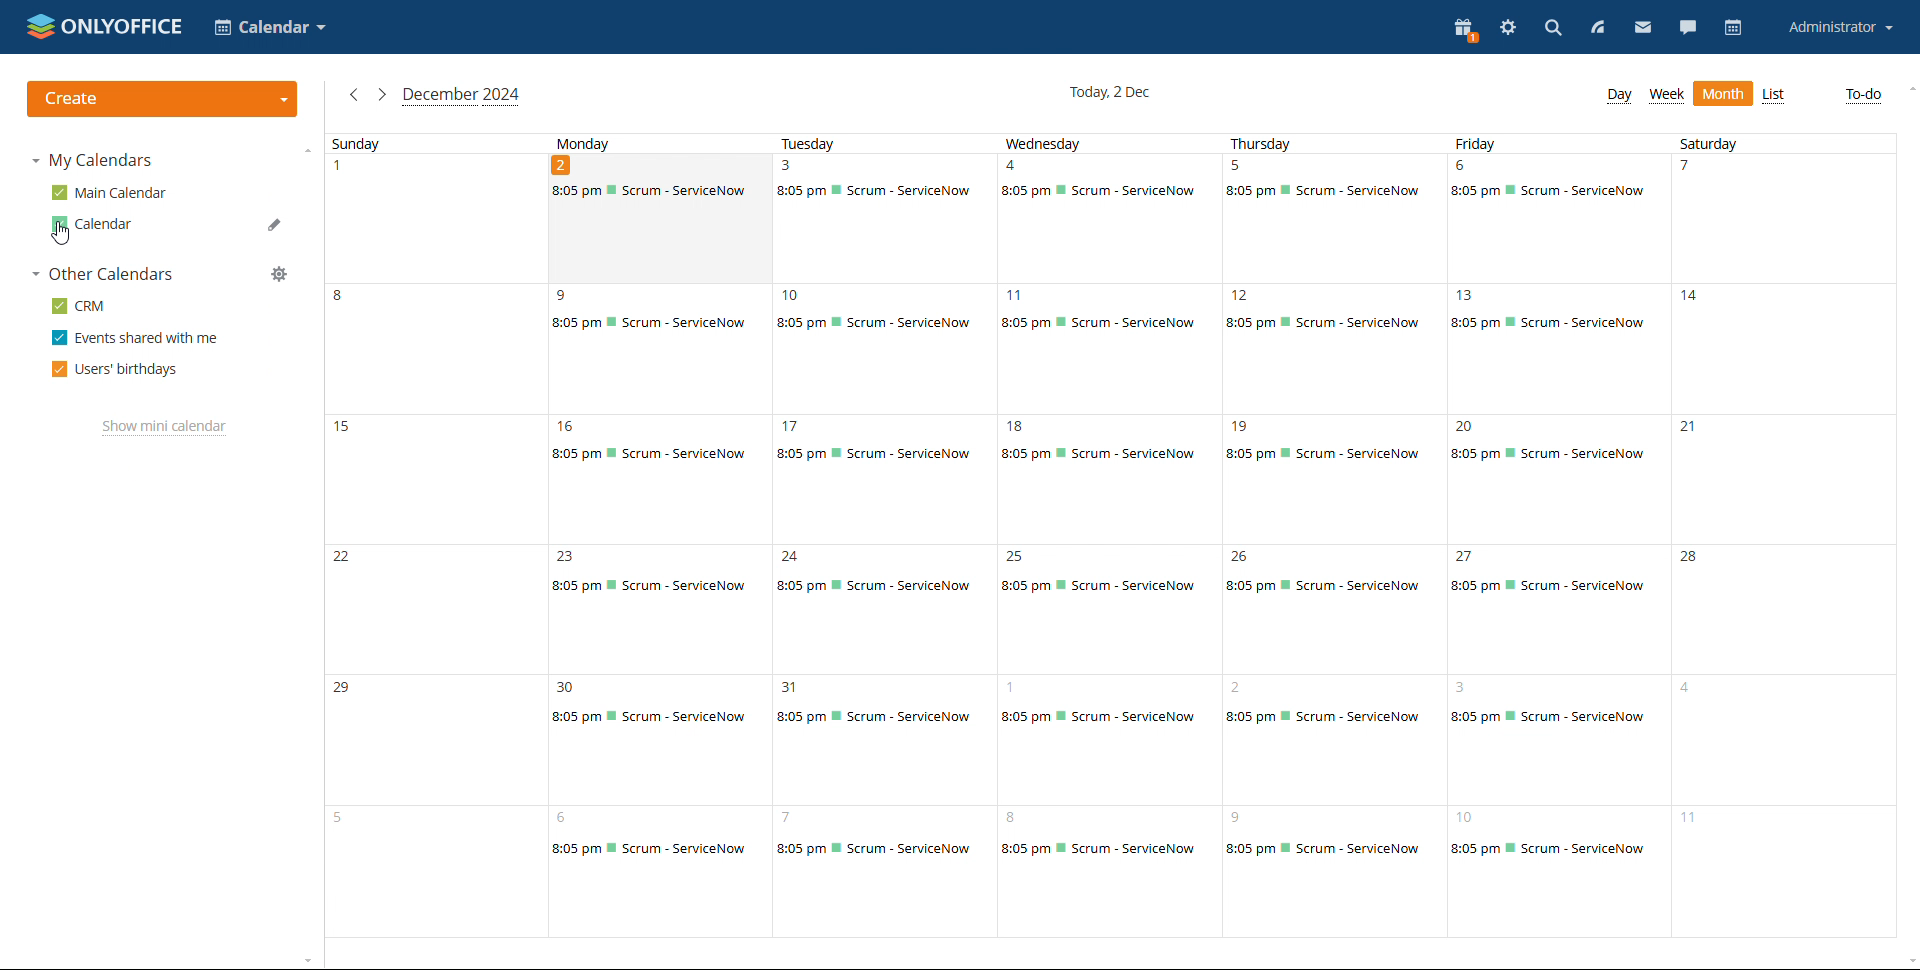 Image resolution: width=1920 pixels, height=970 pixels. Describe the element at coordinates (1688, 29) in the screenshot. I see `chat` at that location.